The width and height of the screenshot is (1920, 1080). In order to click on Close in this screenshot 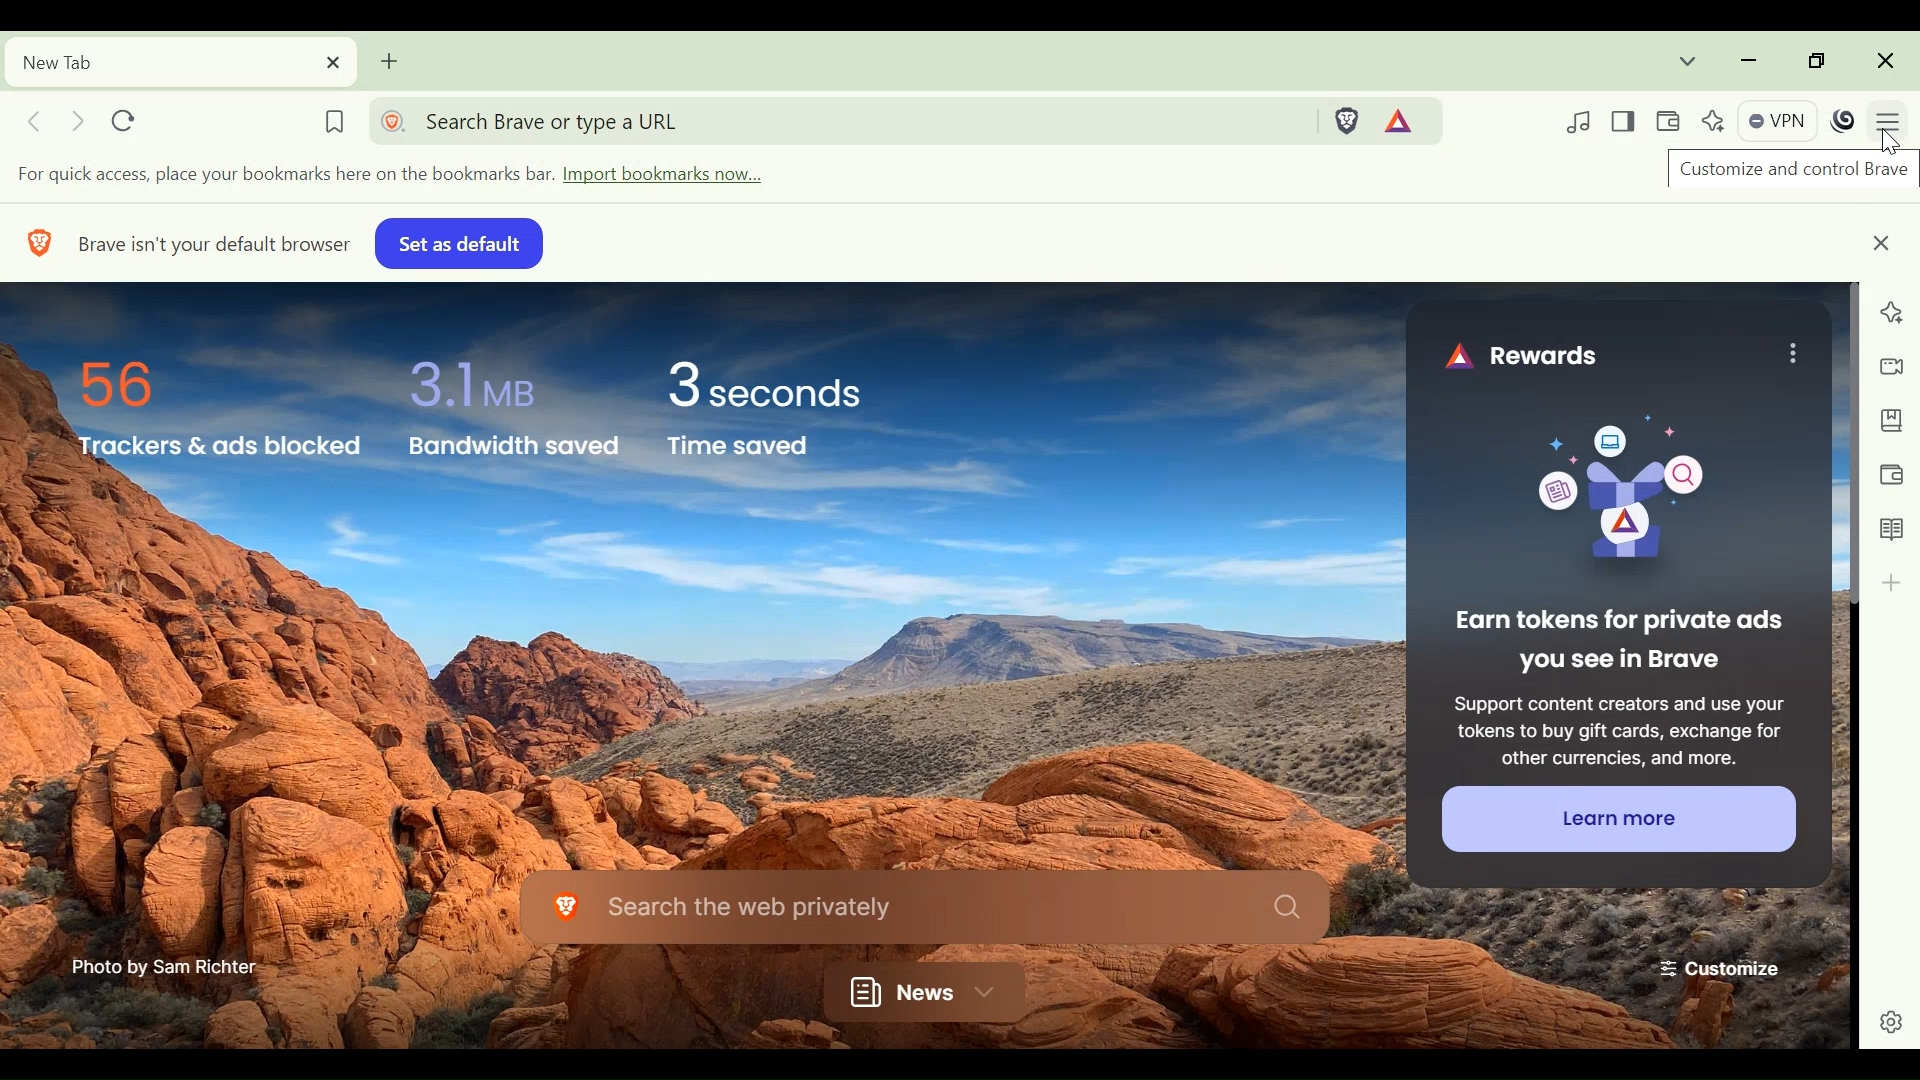, I will do `click(1886, 59)`.